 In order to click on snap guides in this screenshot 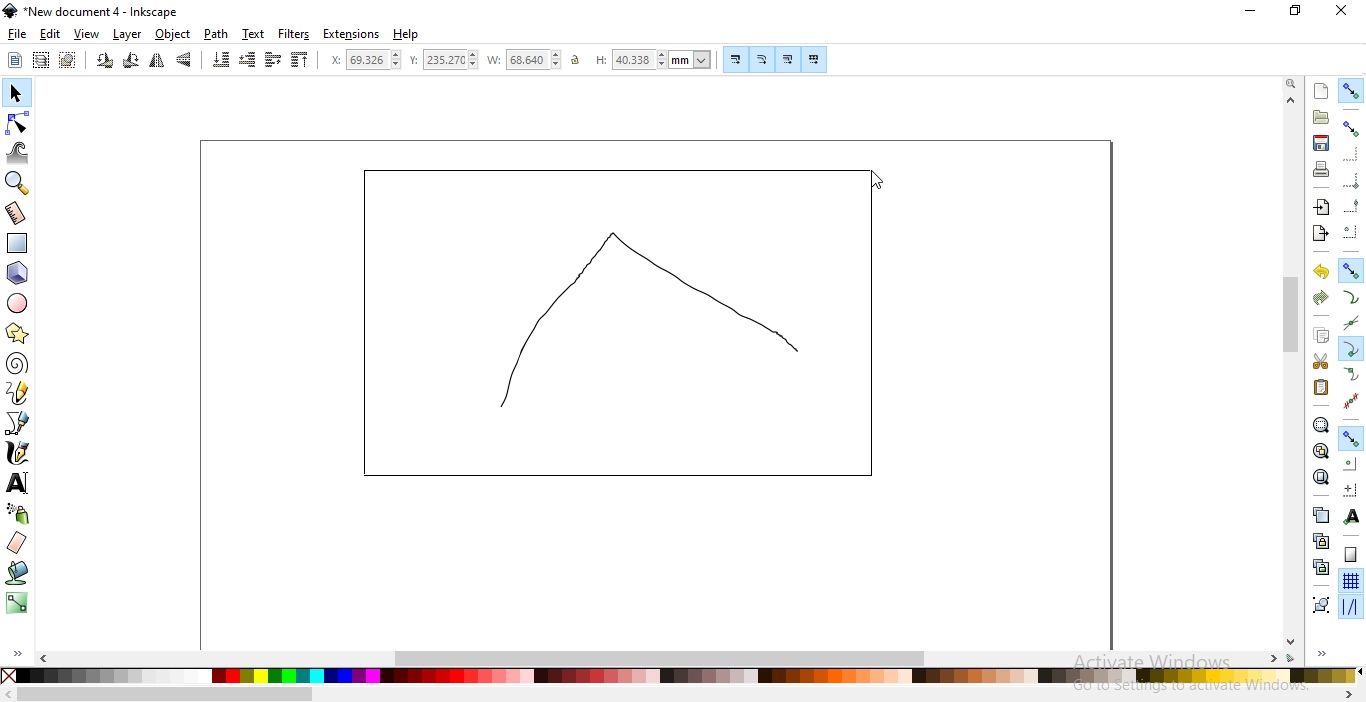, I will do `click(1348, 607)`.